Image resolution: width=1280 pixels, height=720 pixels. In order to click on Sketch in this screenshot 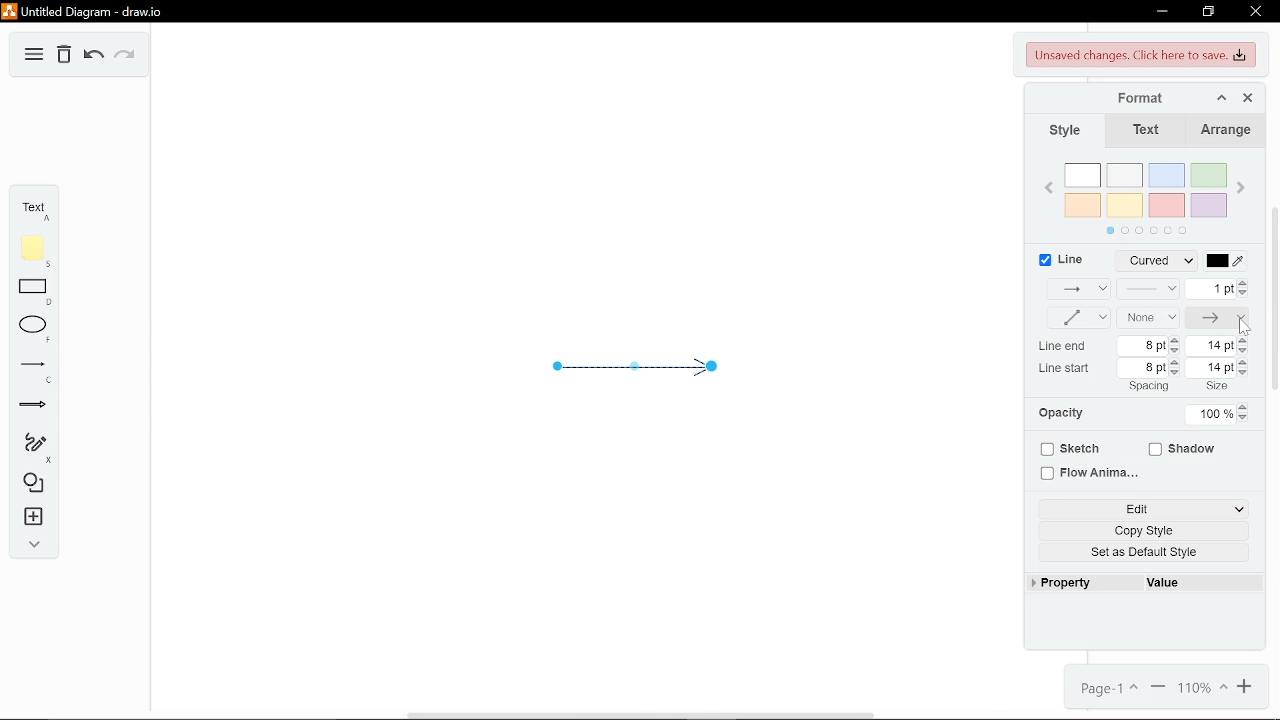, I will do `click(1069, 449)`.